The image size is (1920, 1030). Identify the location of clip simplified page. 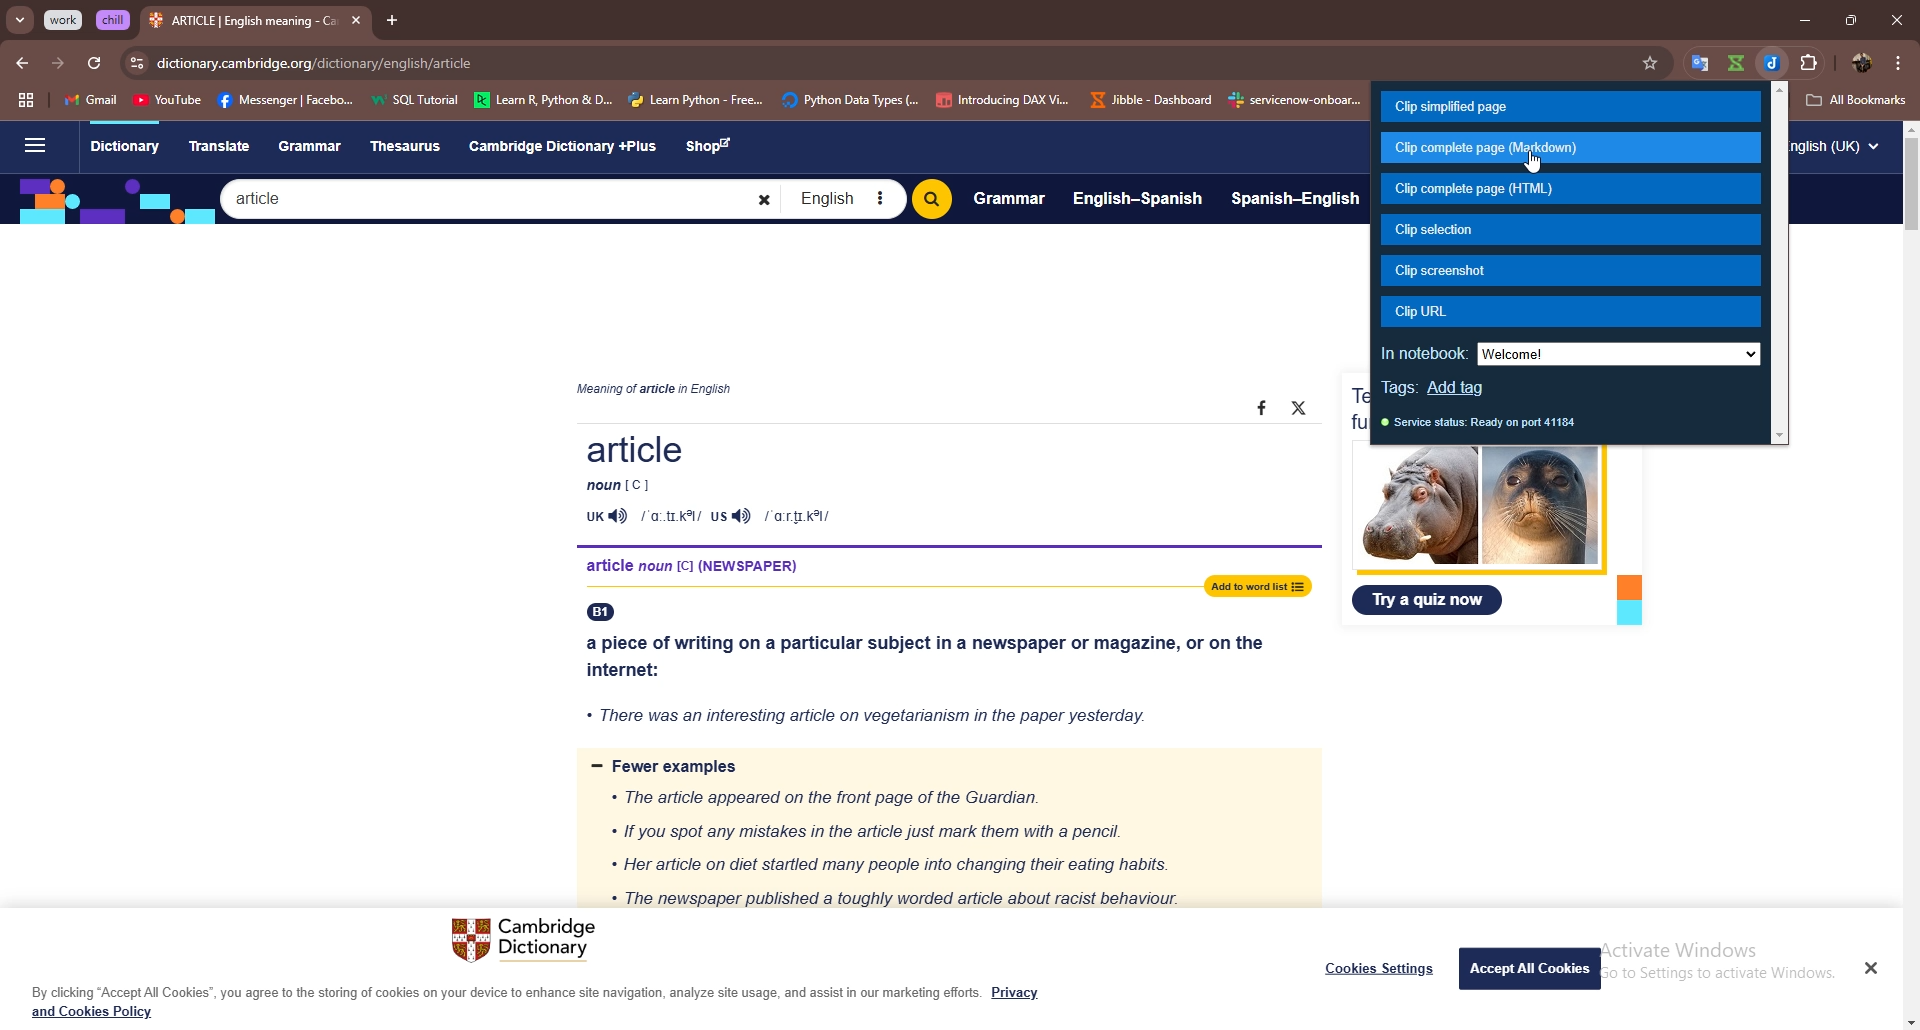
(1570, 106).